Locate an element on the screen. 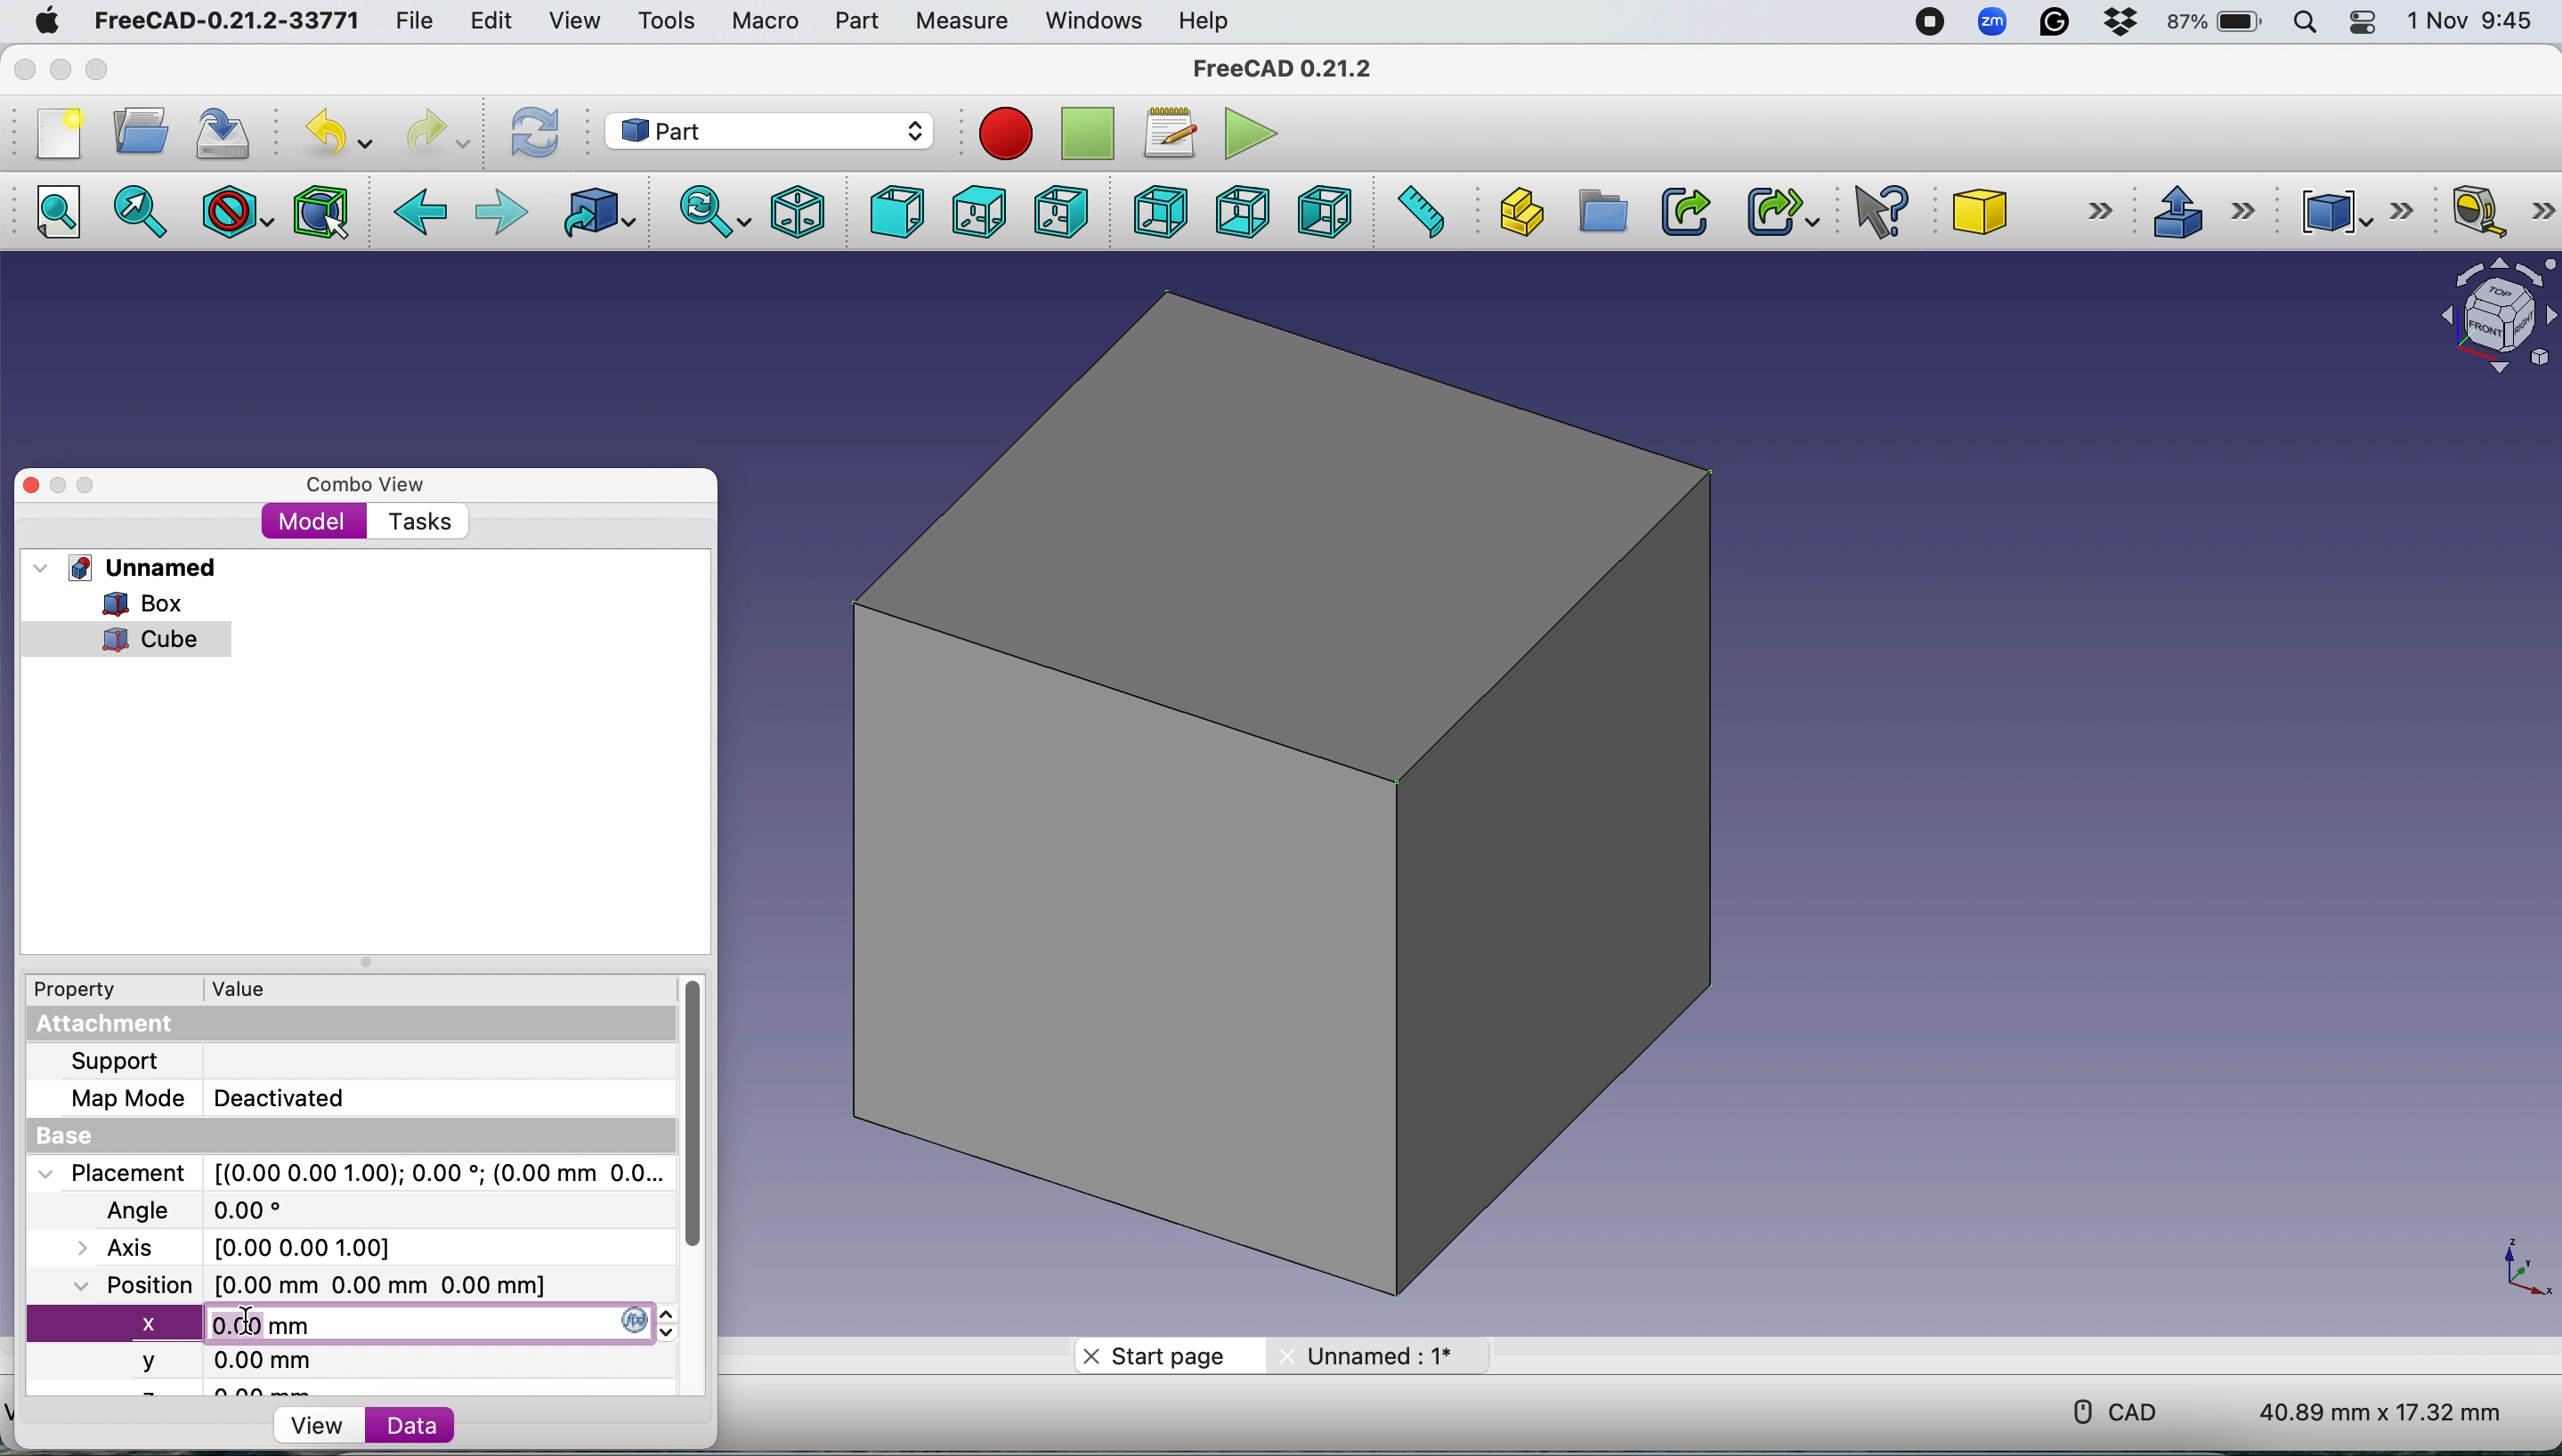 The height and width of the screenshot is (1456, 2562). Base is located at coordinates (82, 1135).